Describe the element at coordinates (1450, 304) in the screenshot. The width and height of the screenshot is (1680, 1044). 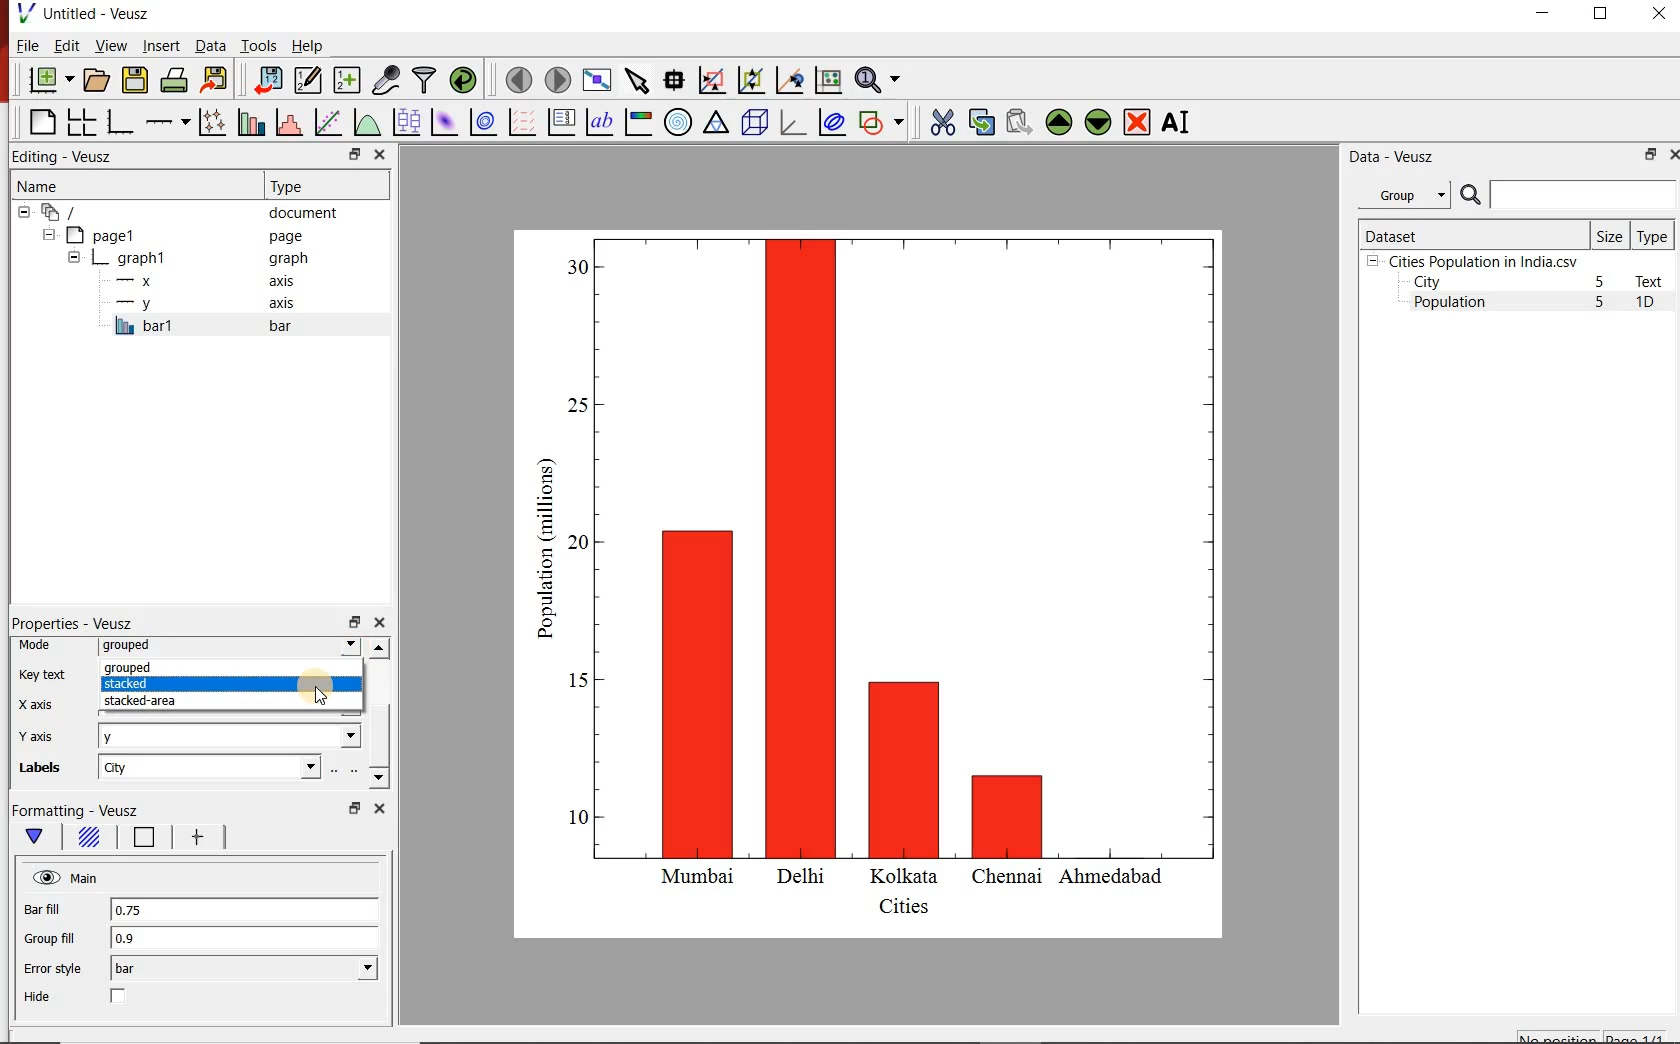
I see `Population` at that location.